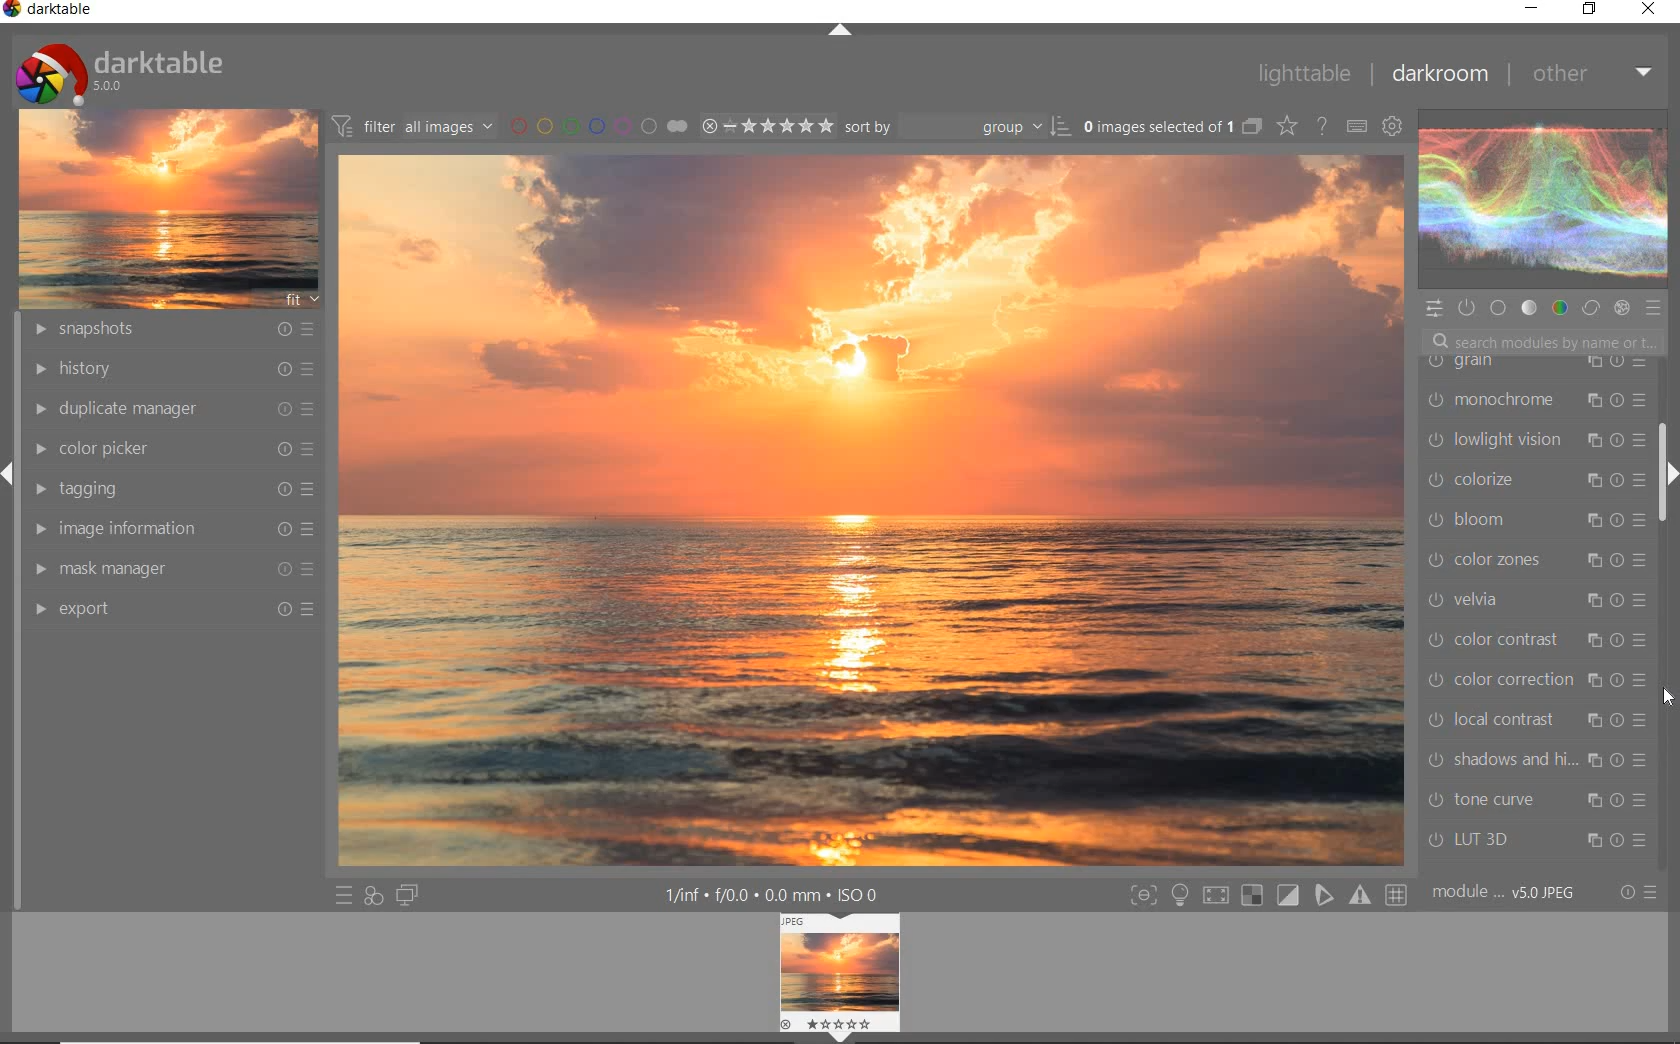 The width and height of the screenshot is (1680, 1044). Describe the element at coordinates (1533, 562) in the screenshot. I see `color zones` at that location.